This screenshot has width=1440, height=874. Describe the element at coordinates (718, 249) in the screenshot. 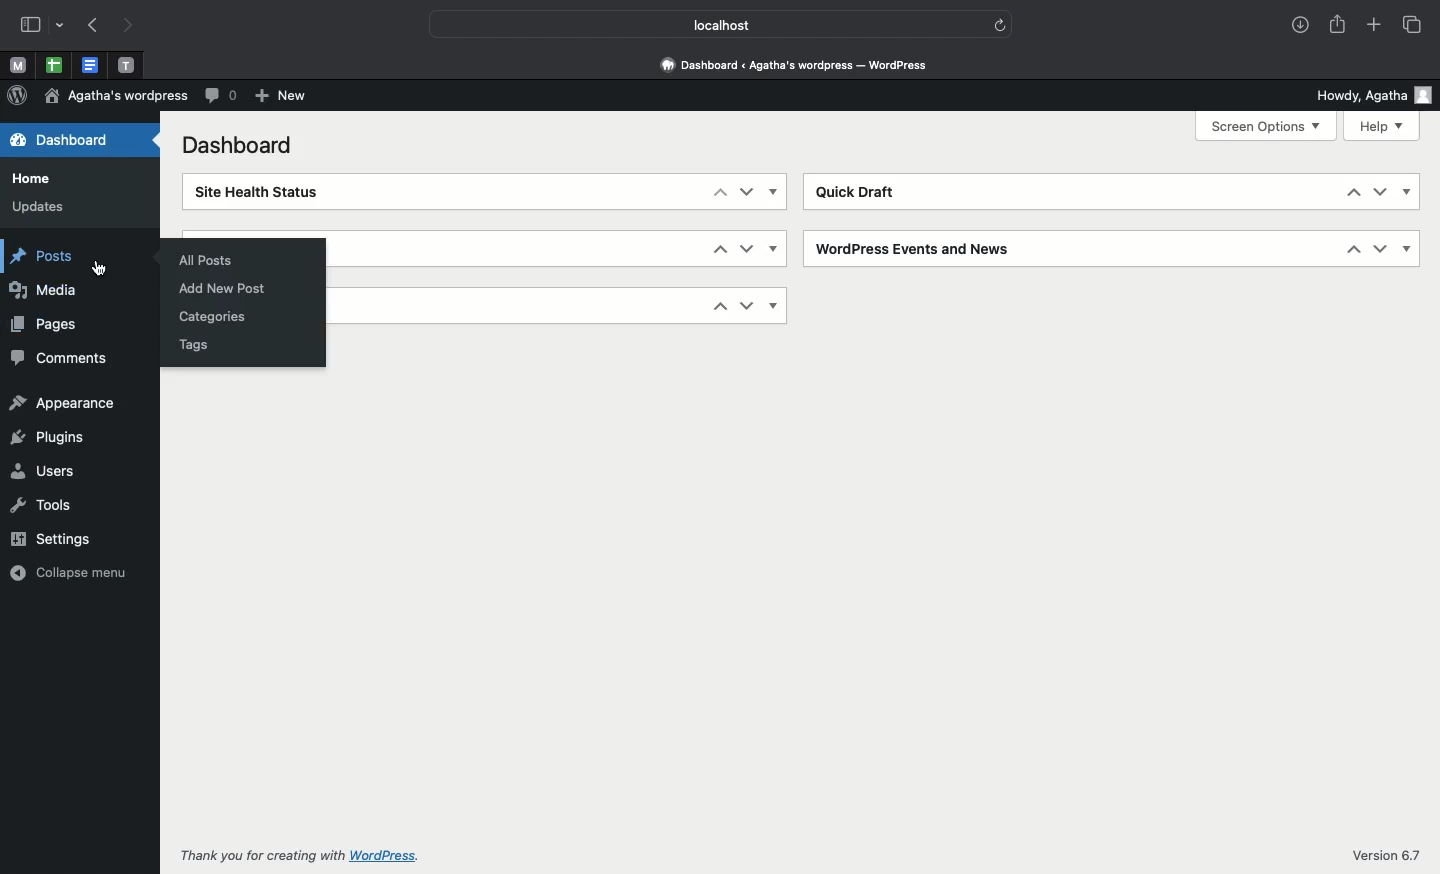

I see `Up` at that location.